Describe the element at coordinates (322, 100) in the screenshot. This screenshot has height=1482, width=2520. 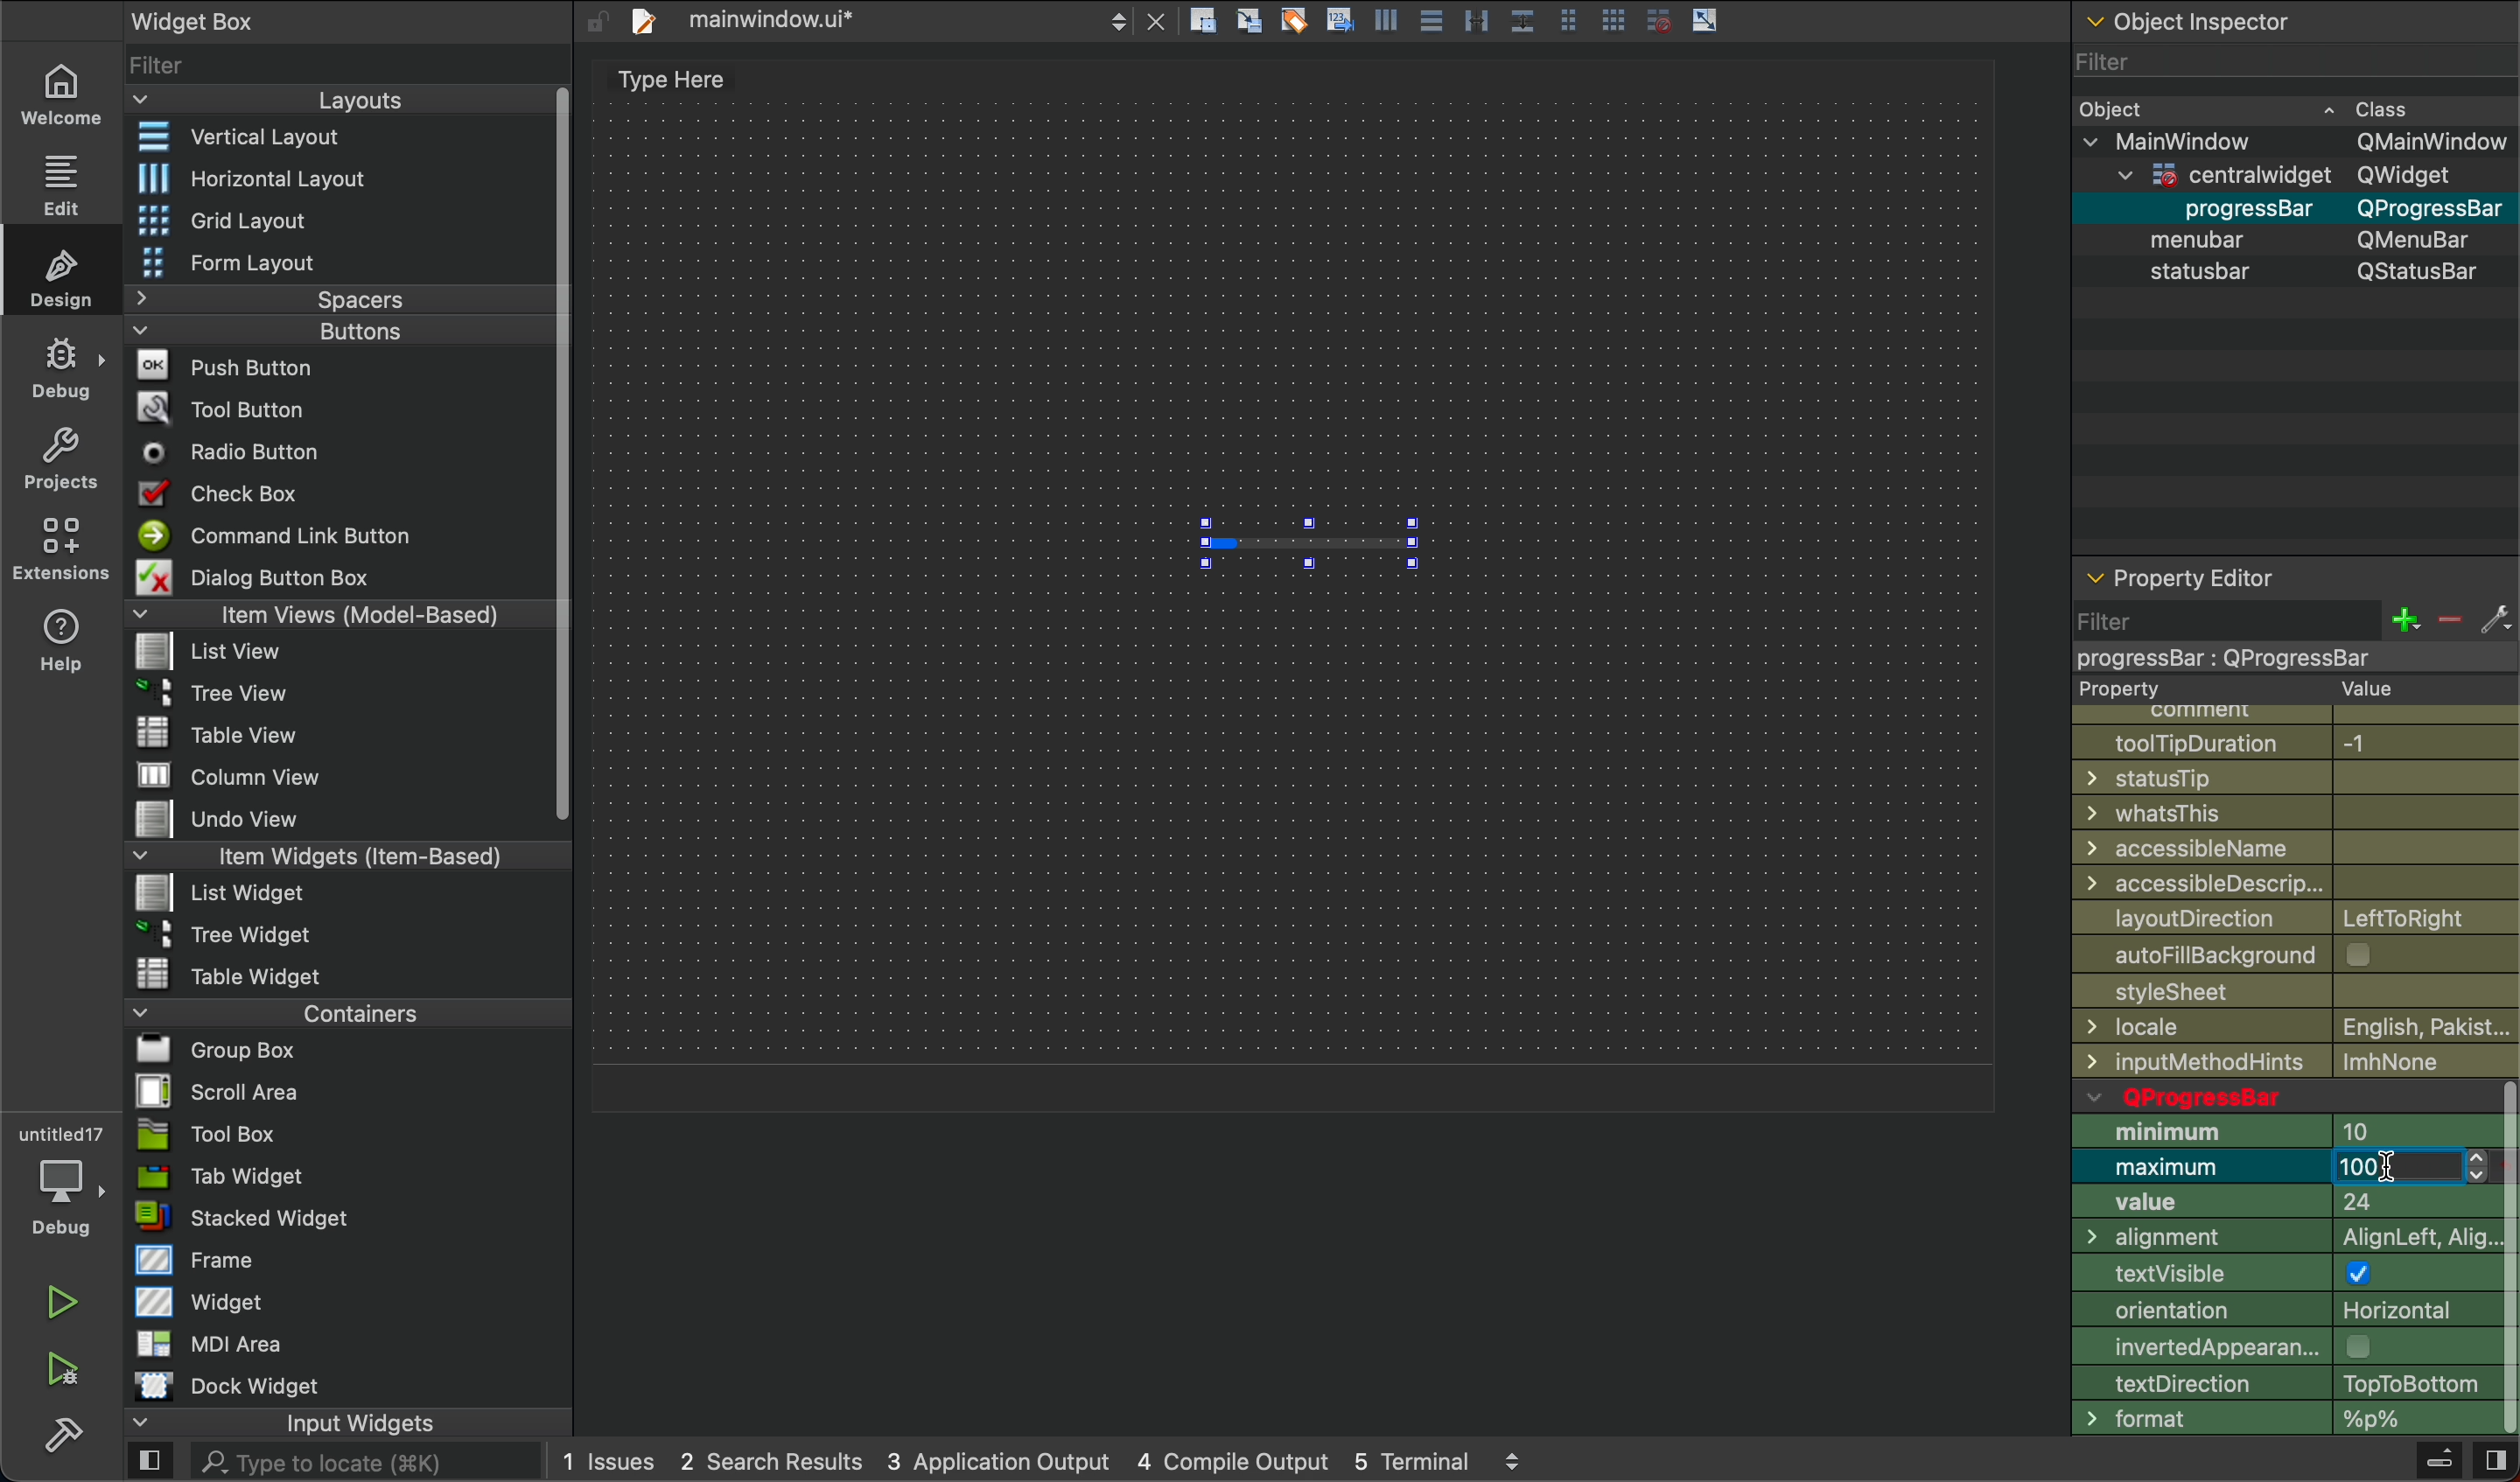
I see `Layout` at that location.